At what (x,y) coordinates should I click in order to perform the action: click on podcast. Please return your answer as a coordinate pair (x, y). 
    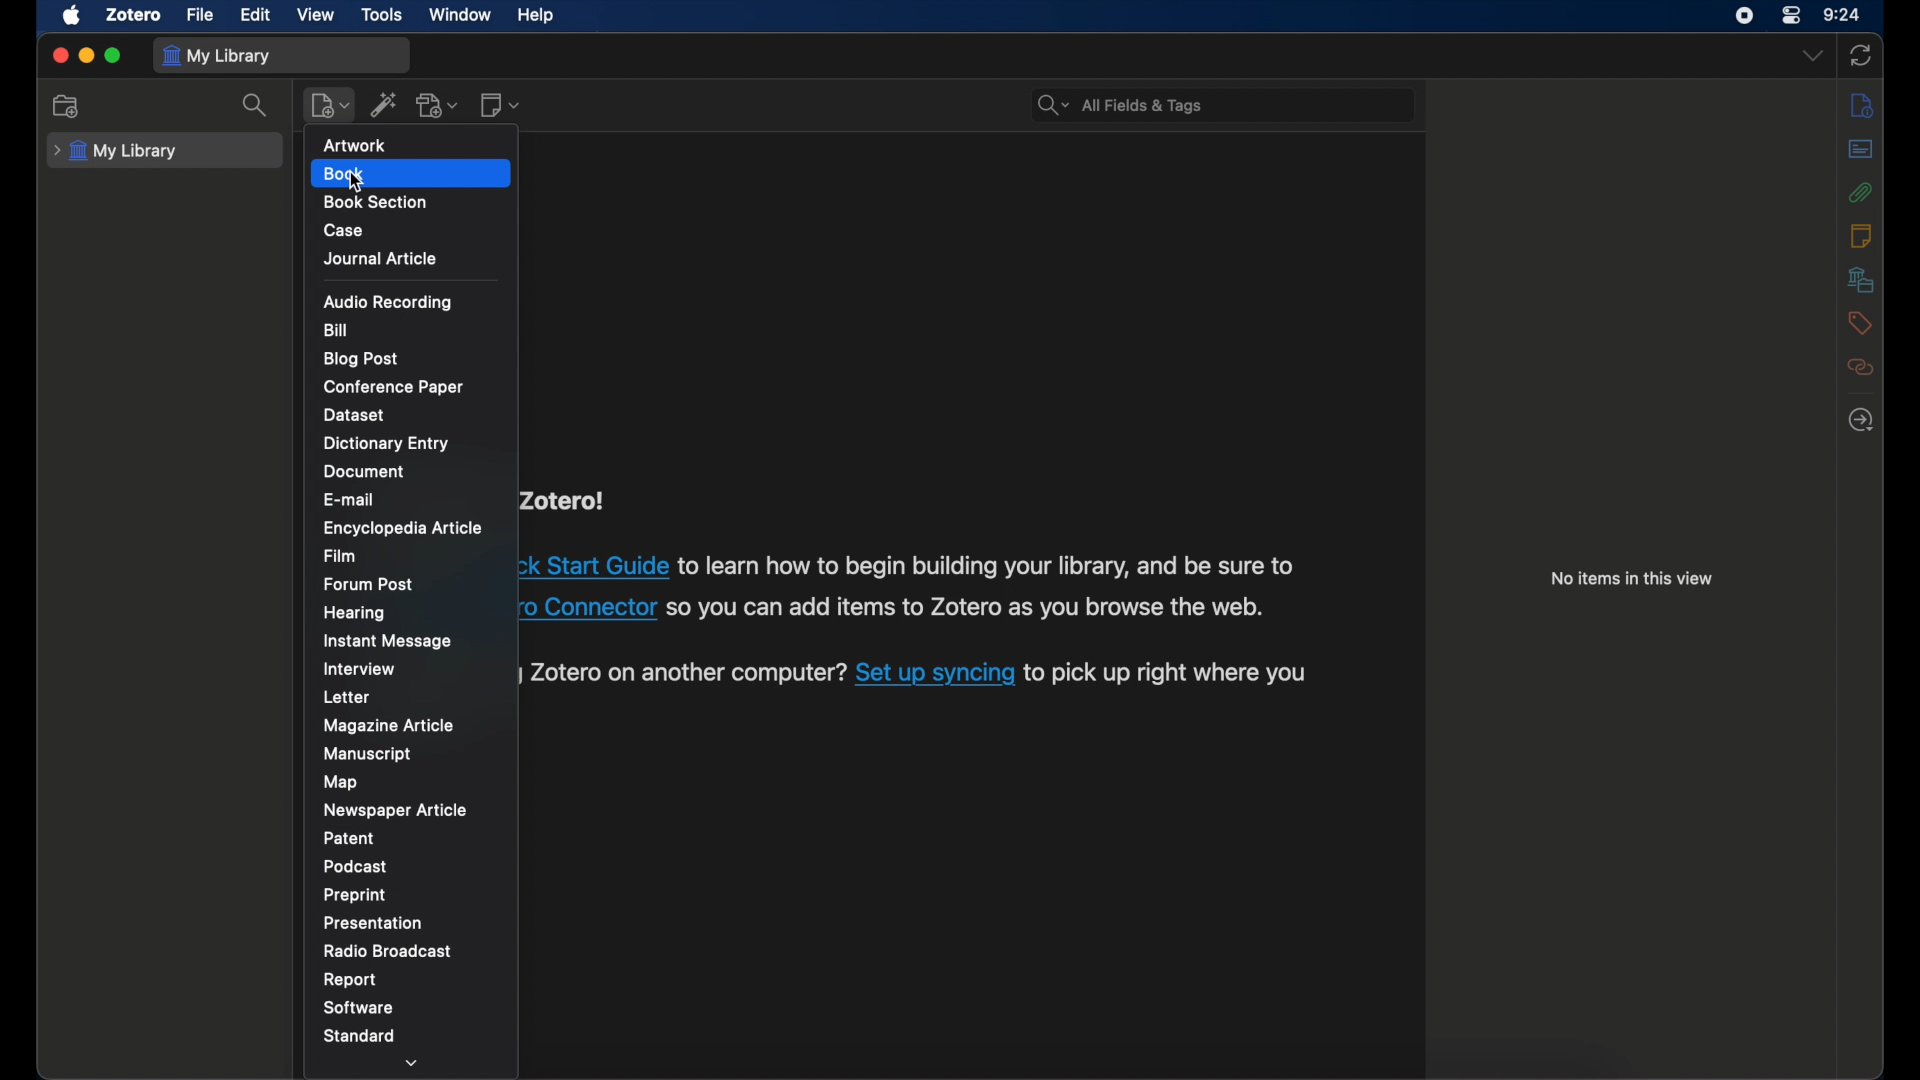
    Looking at the image, I should click on (355, 866).